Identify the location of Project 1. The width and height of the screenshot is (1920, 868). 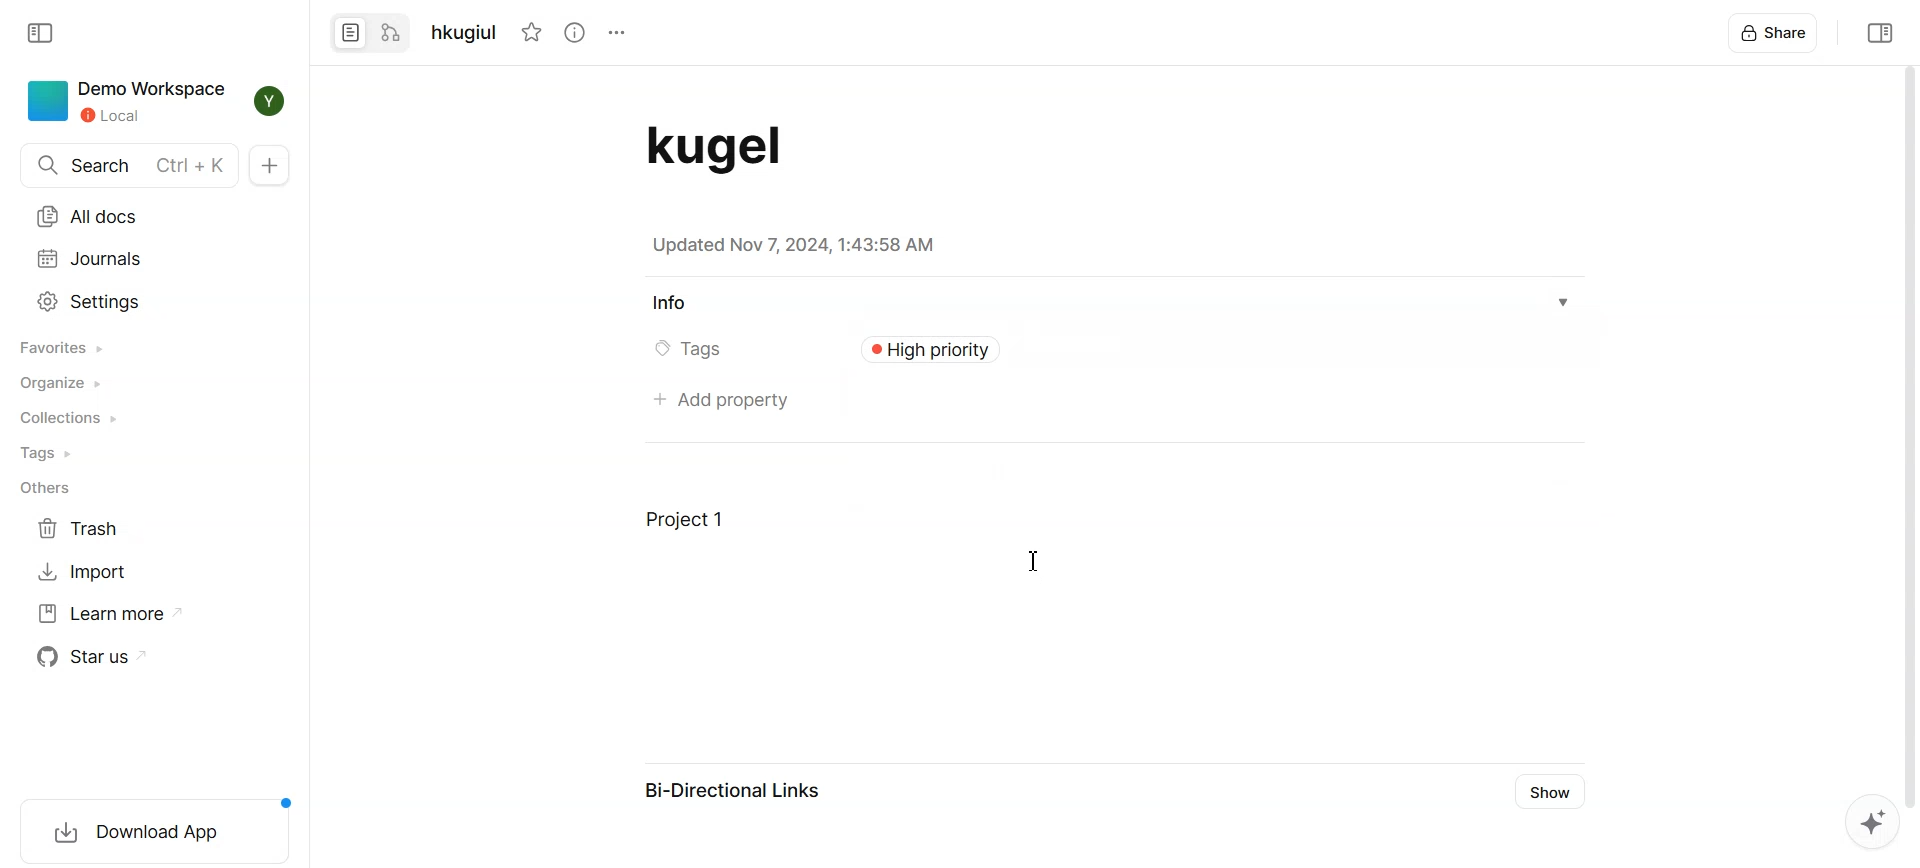
(682, 521).